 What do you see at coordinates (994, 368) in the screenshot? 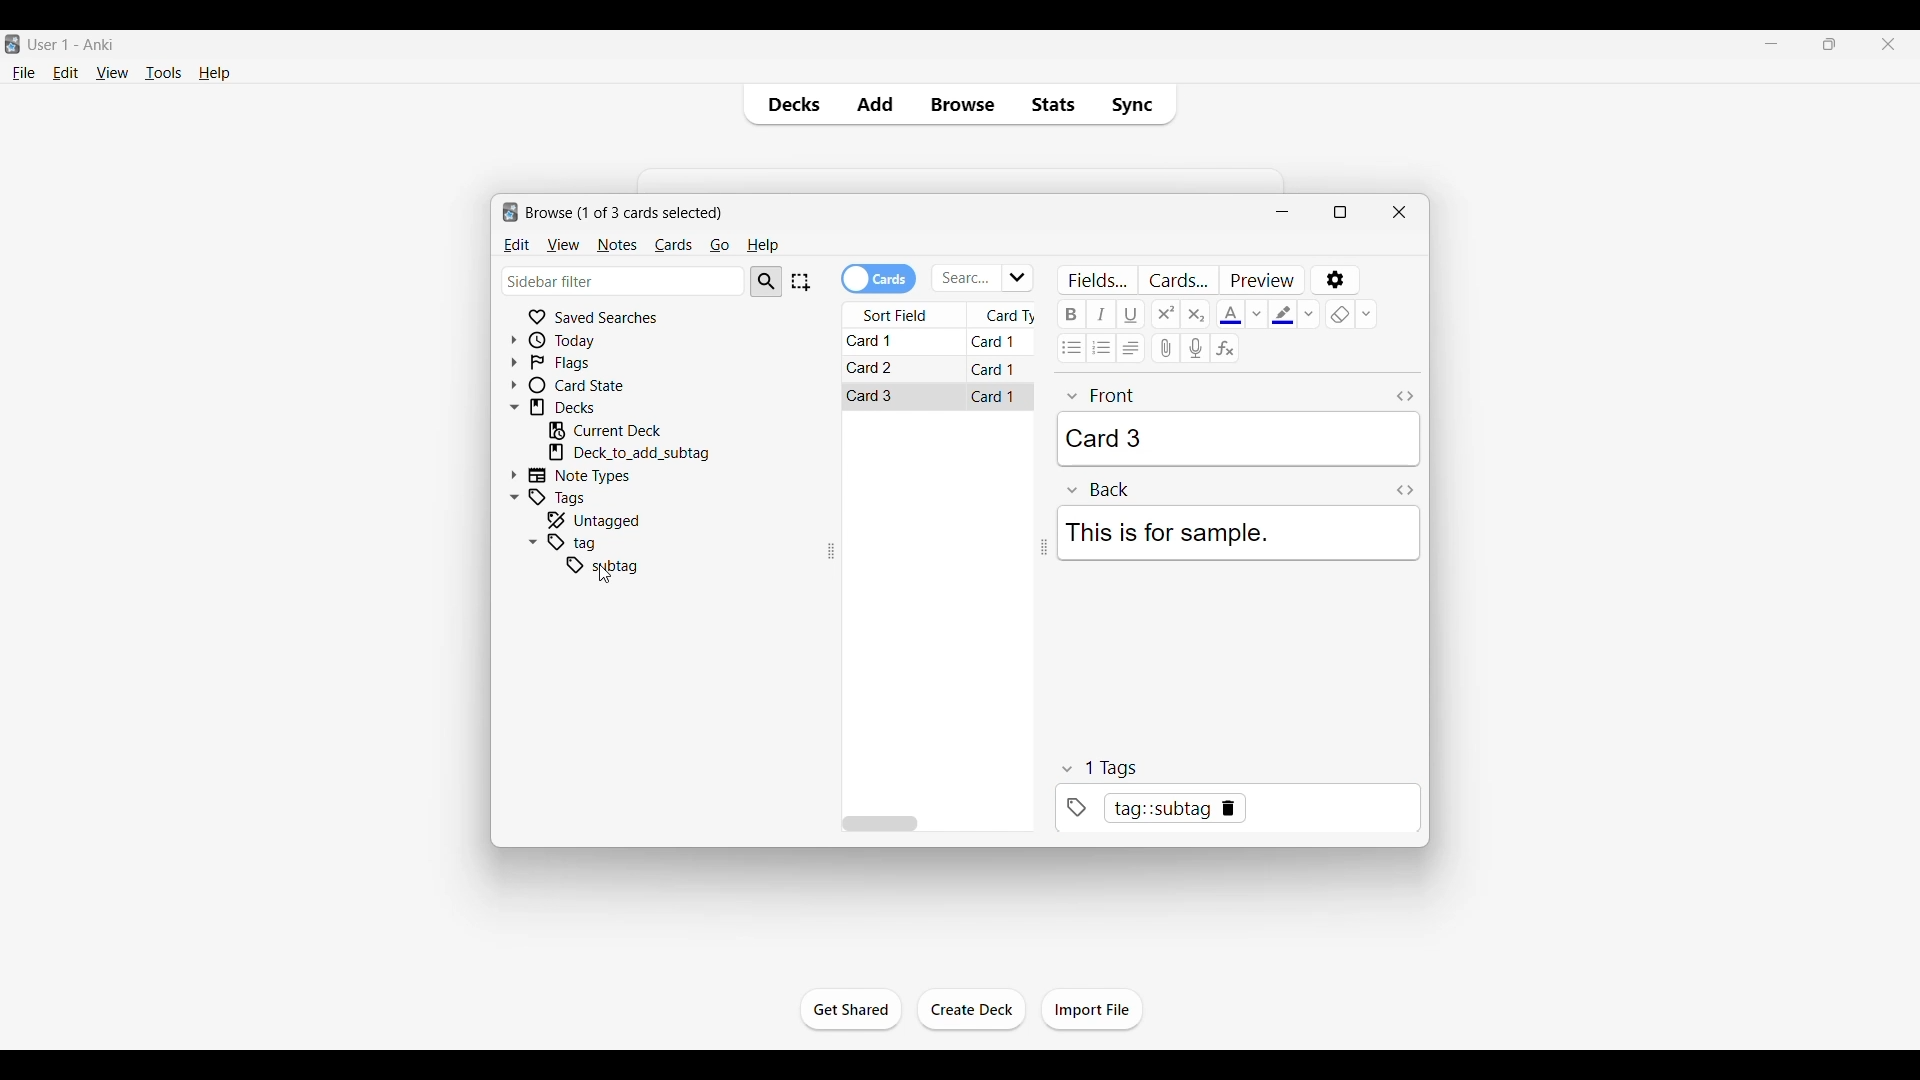
I see `Card 1` at bounding box center [994, 368].